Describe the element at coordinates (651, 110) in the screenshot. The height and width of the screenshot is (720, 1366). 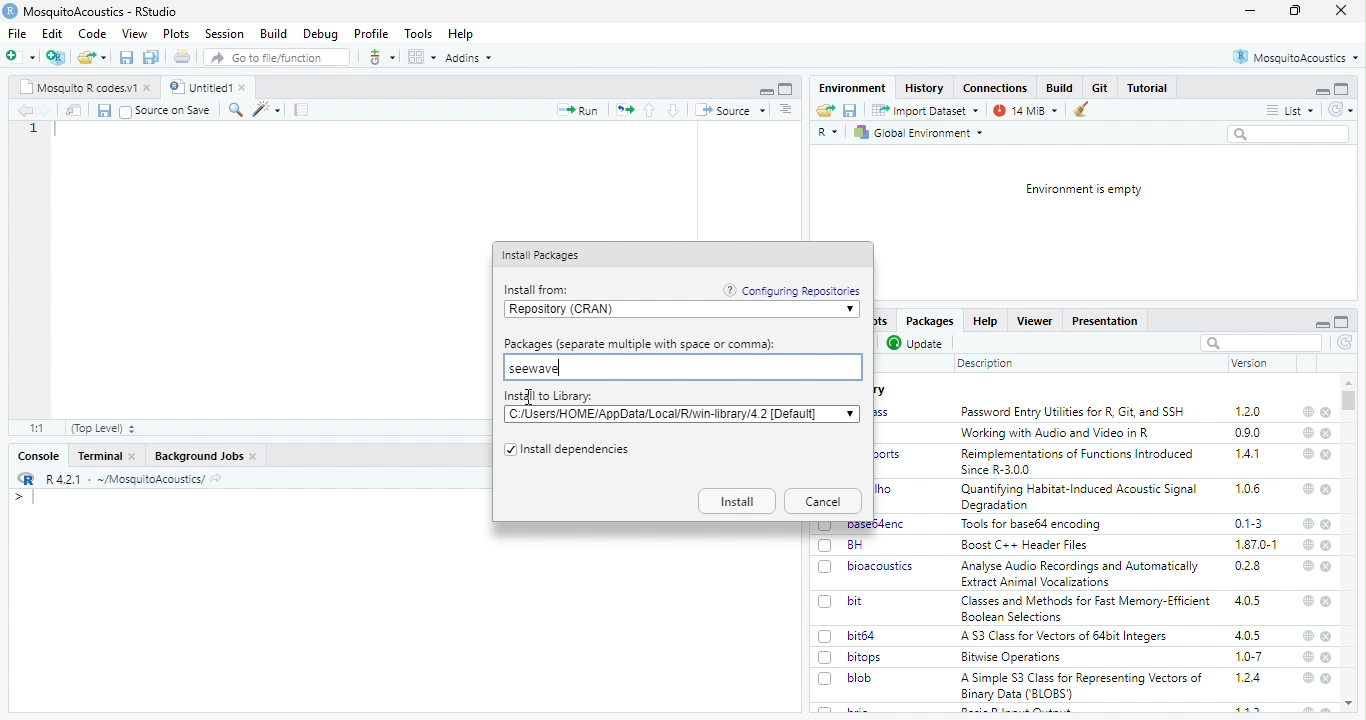
I see `up` at that location.